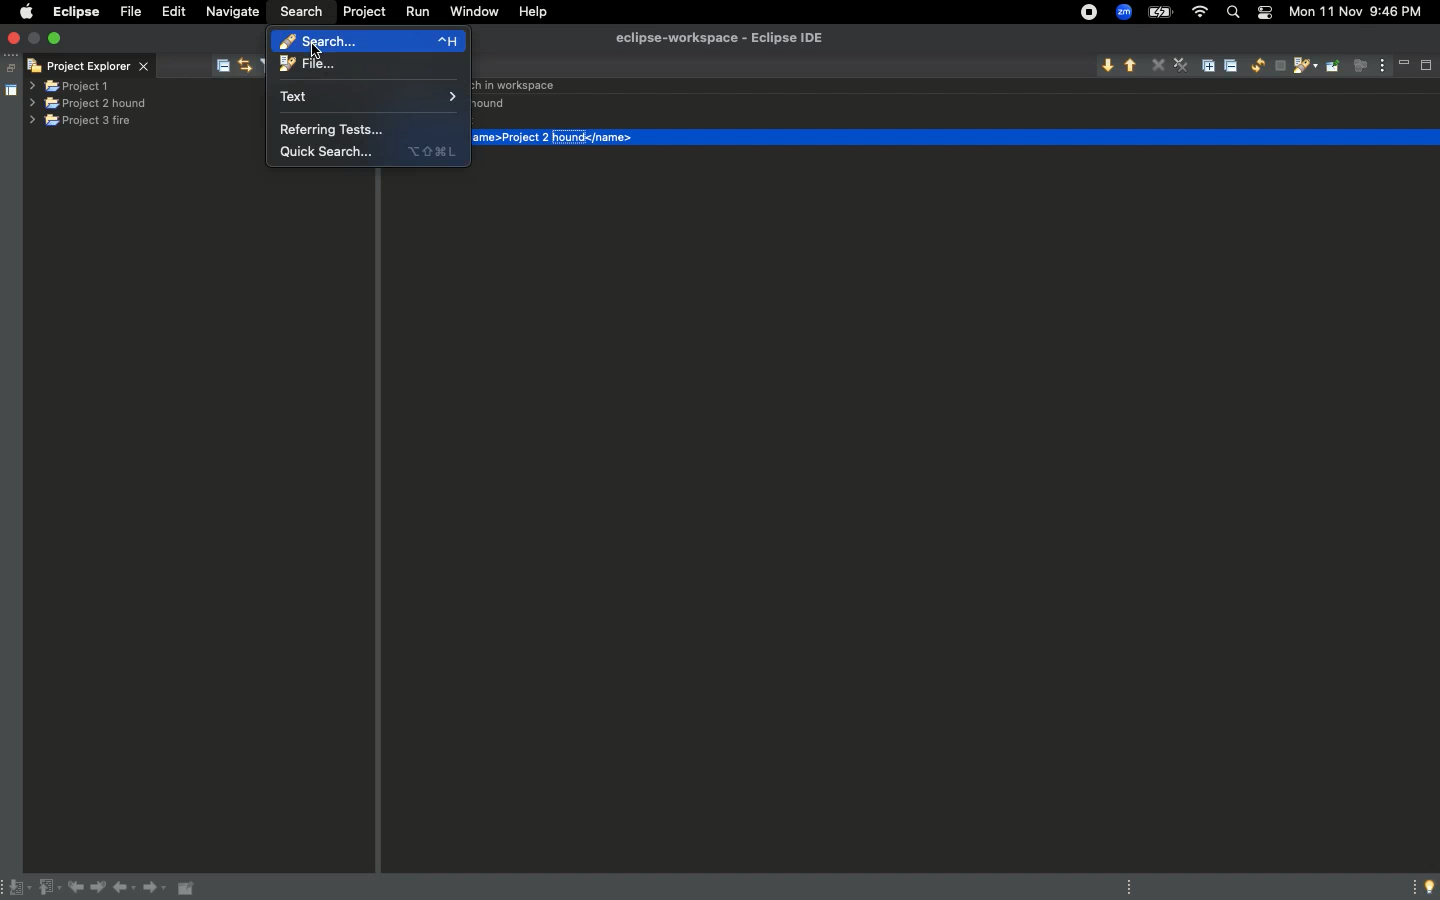  I want to click on Collapse all, so click(1234, 68).